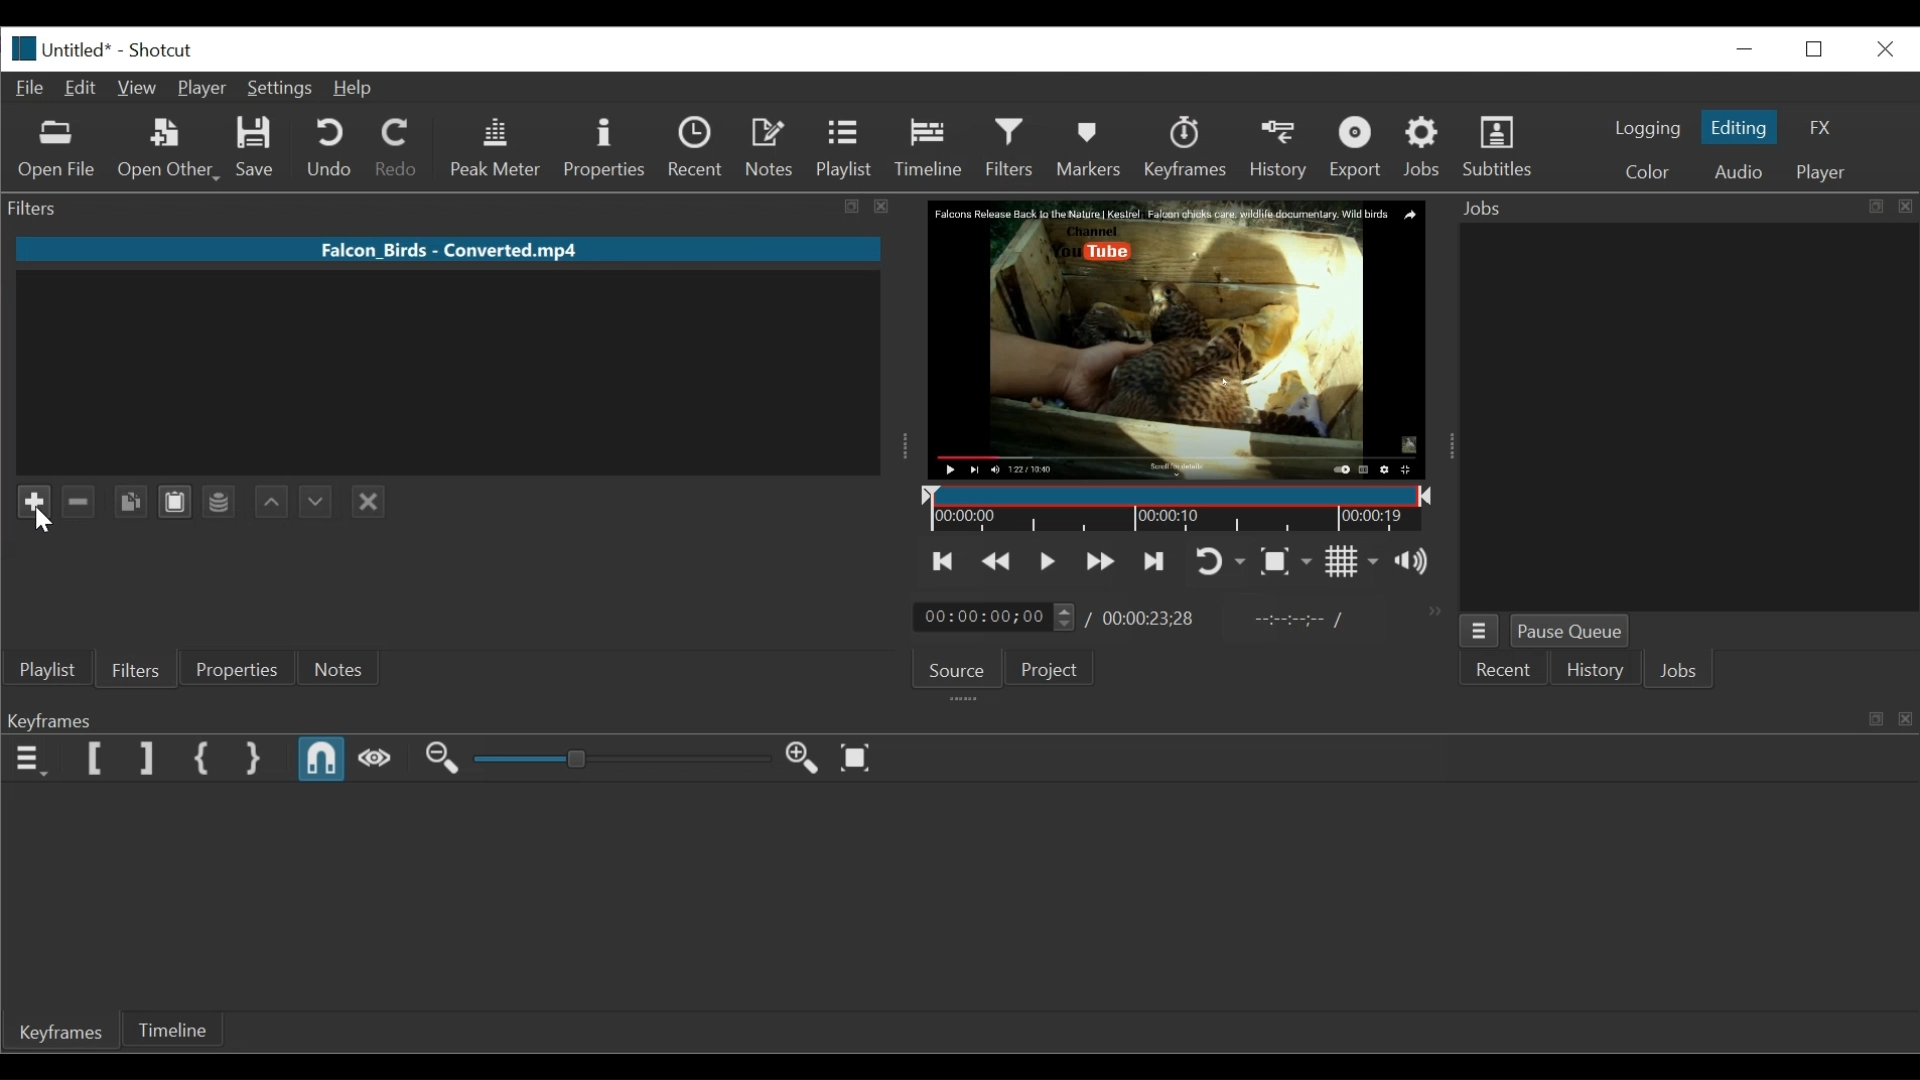 This screenshot has height=1080, width=1920. I want to click on Subtitles, so click(1498, 147).